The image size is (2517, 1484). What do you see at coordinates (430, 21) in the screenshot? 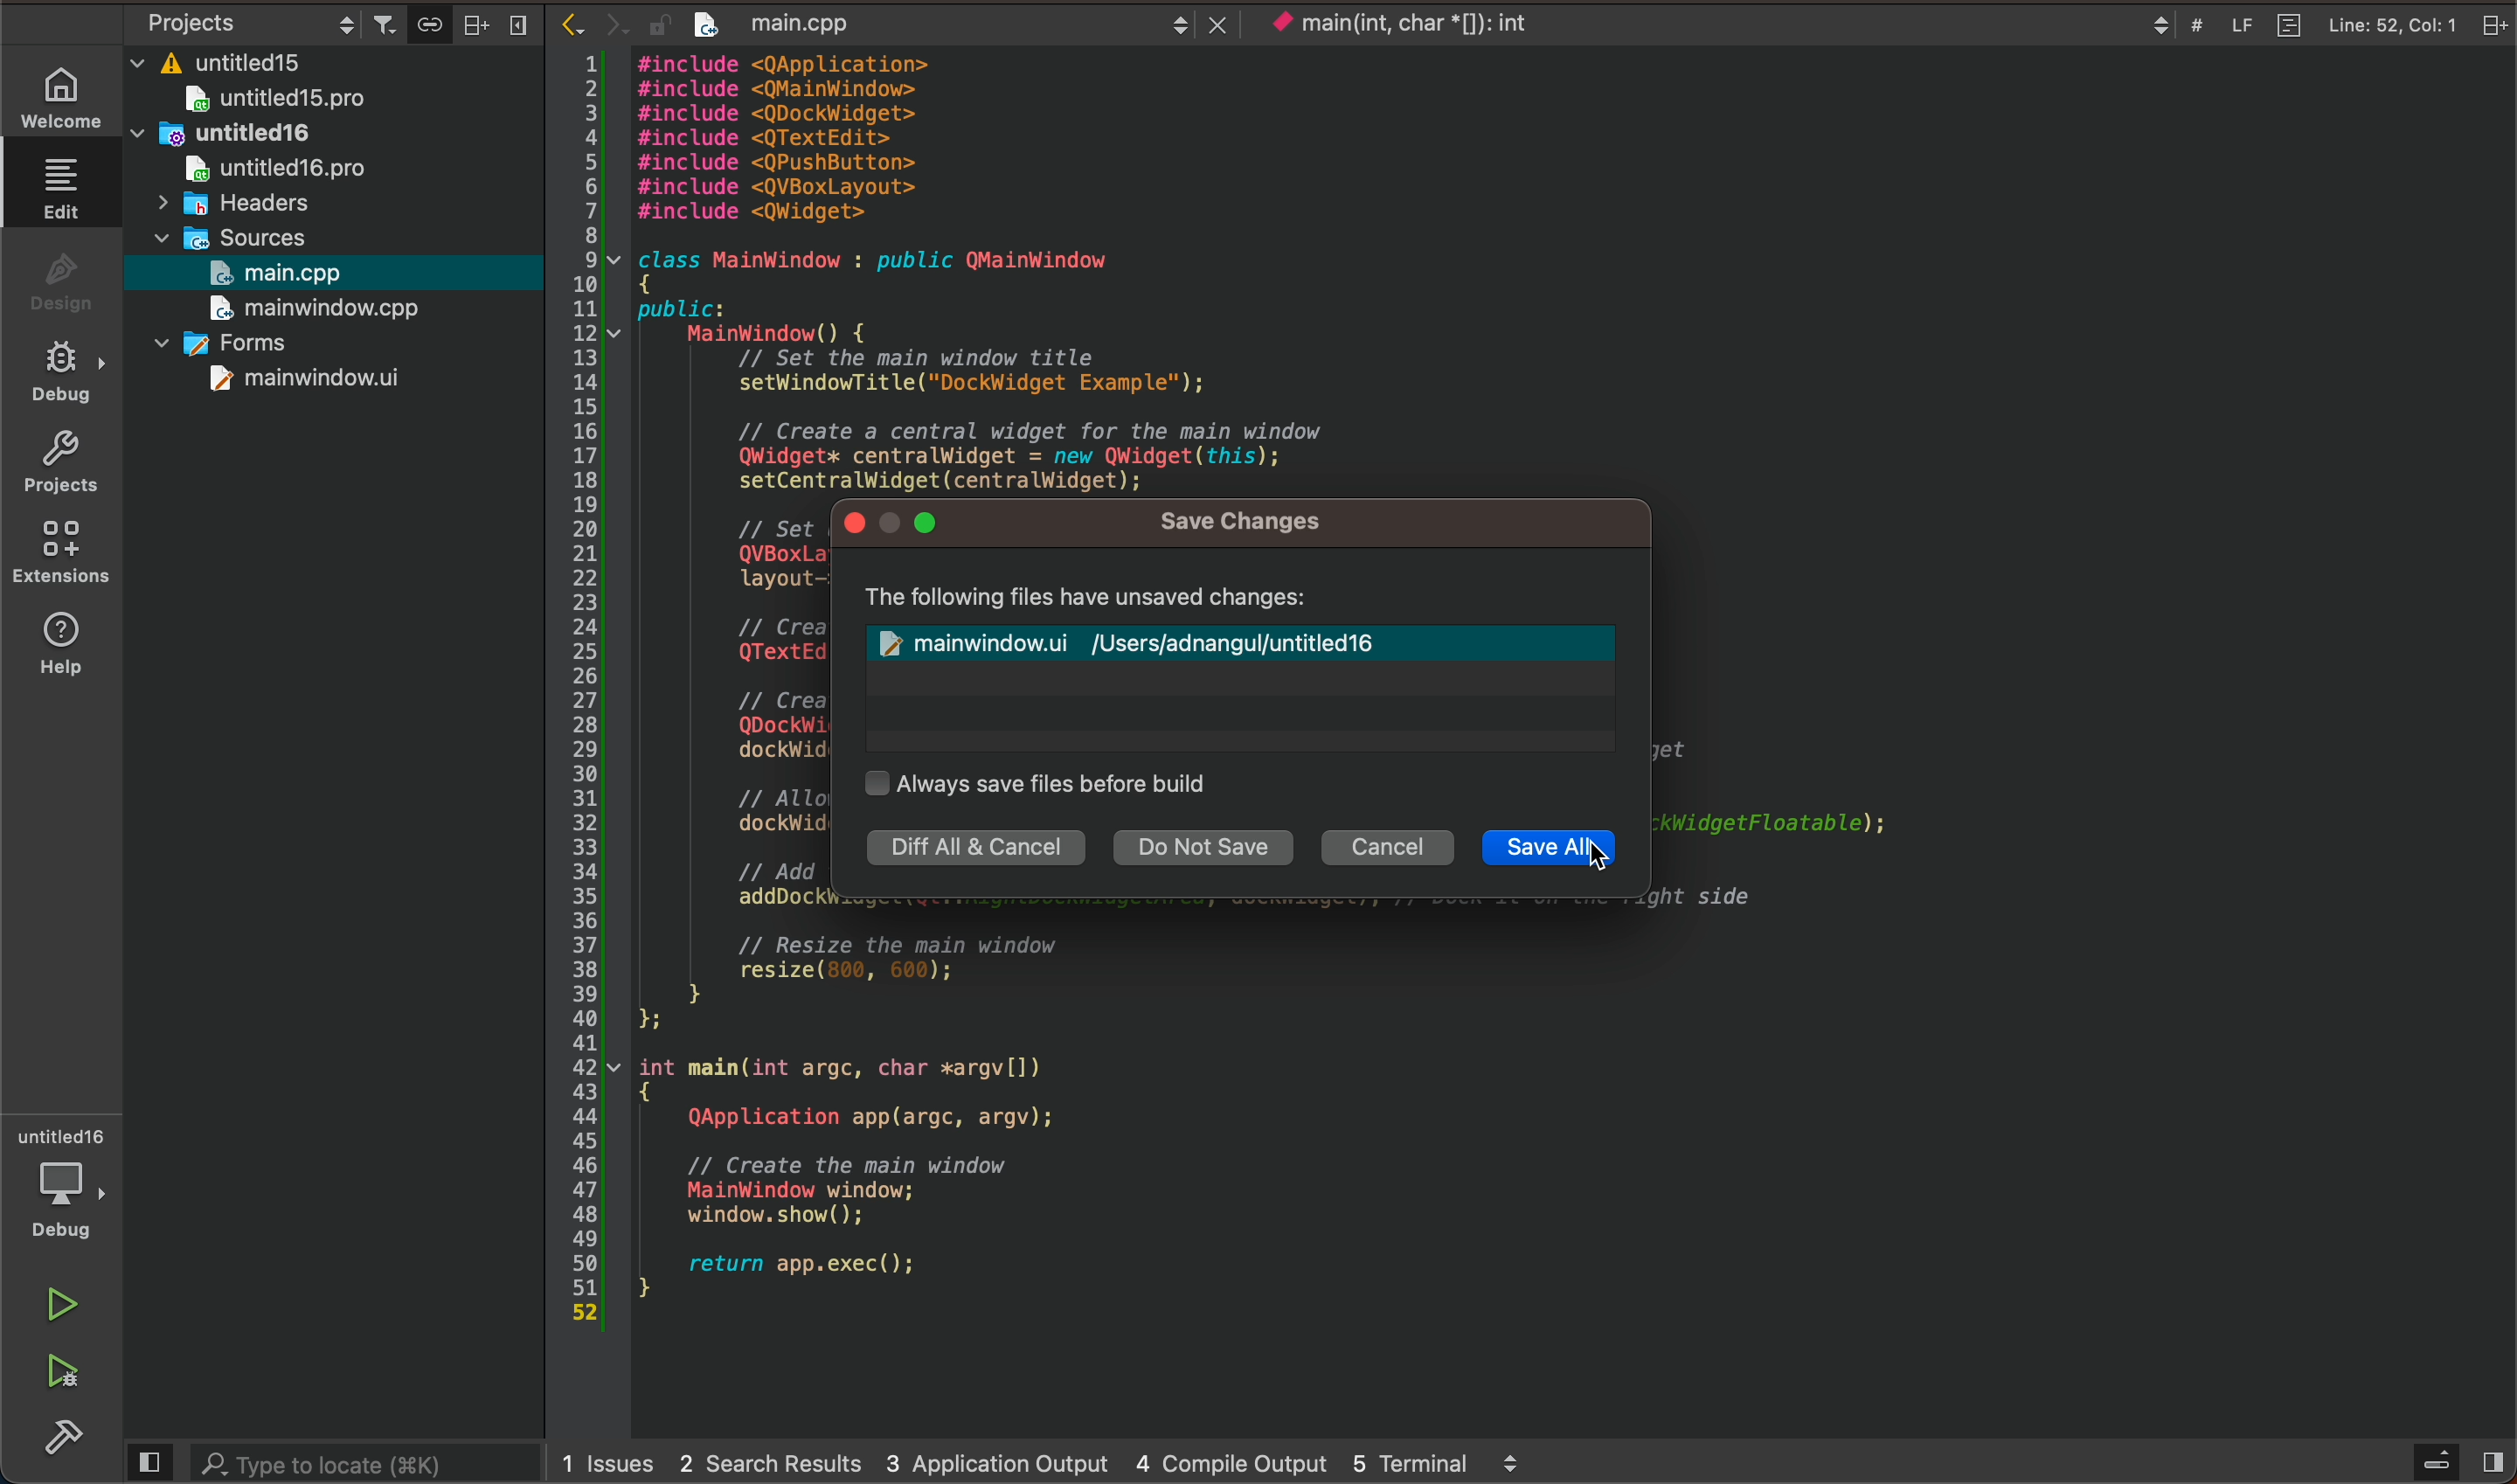
I see `save` at bounding box center [430, 21].